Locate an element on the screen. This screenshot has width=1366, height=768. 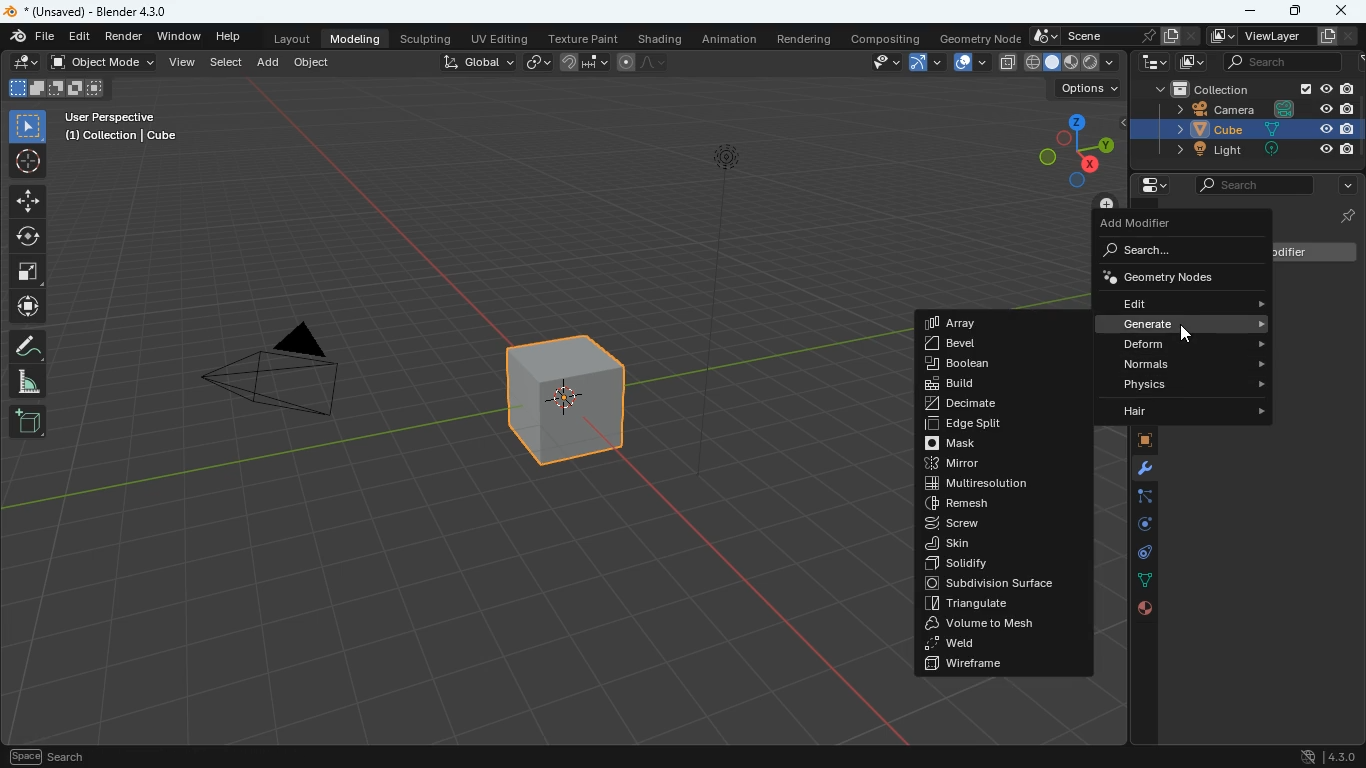
more is located at coordinates (1342, 186).